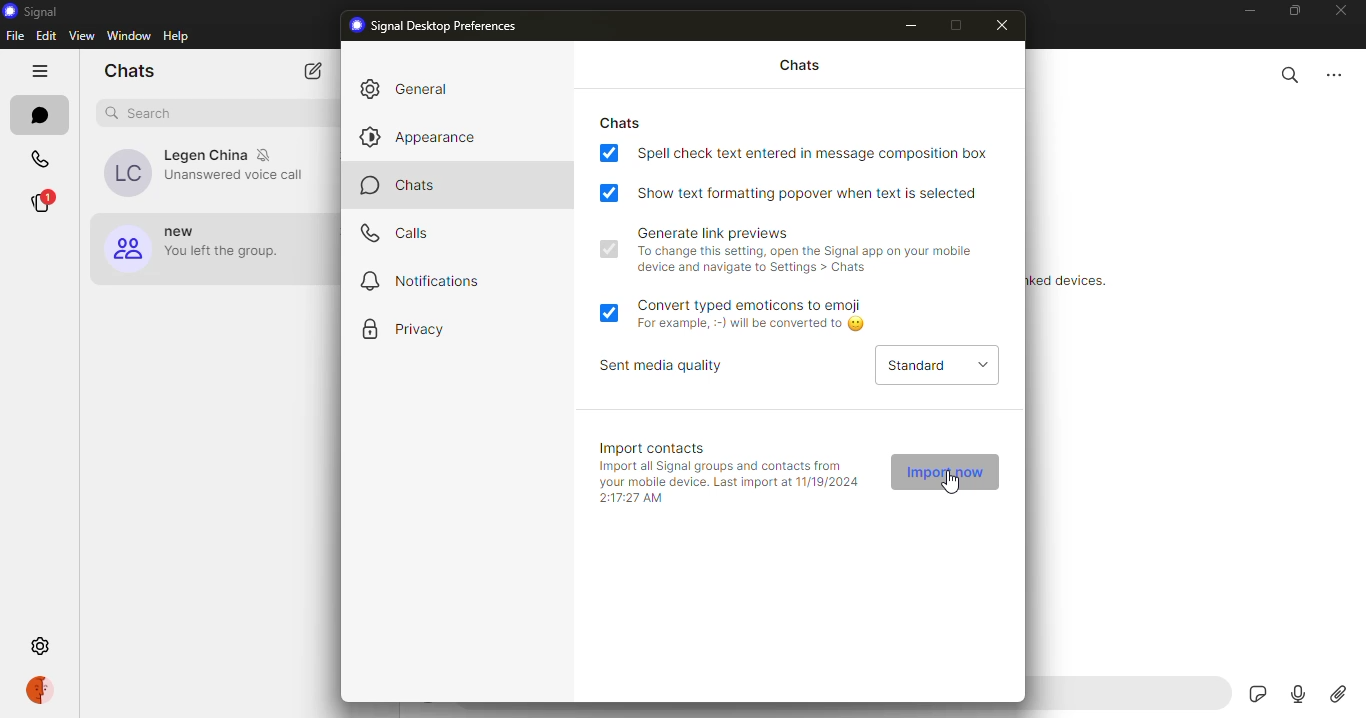  Describe the element at coordinates (84, 35) in the screenshot. I see `view` at that location.